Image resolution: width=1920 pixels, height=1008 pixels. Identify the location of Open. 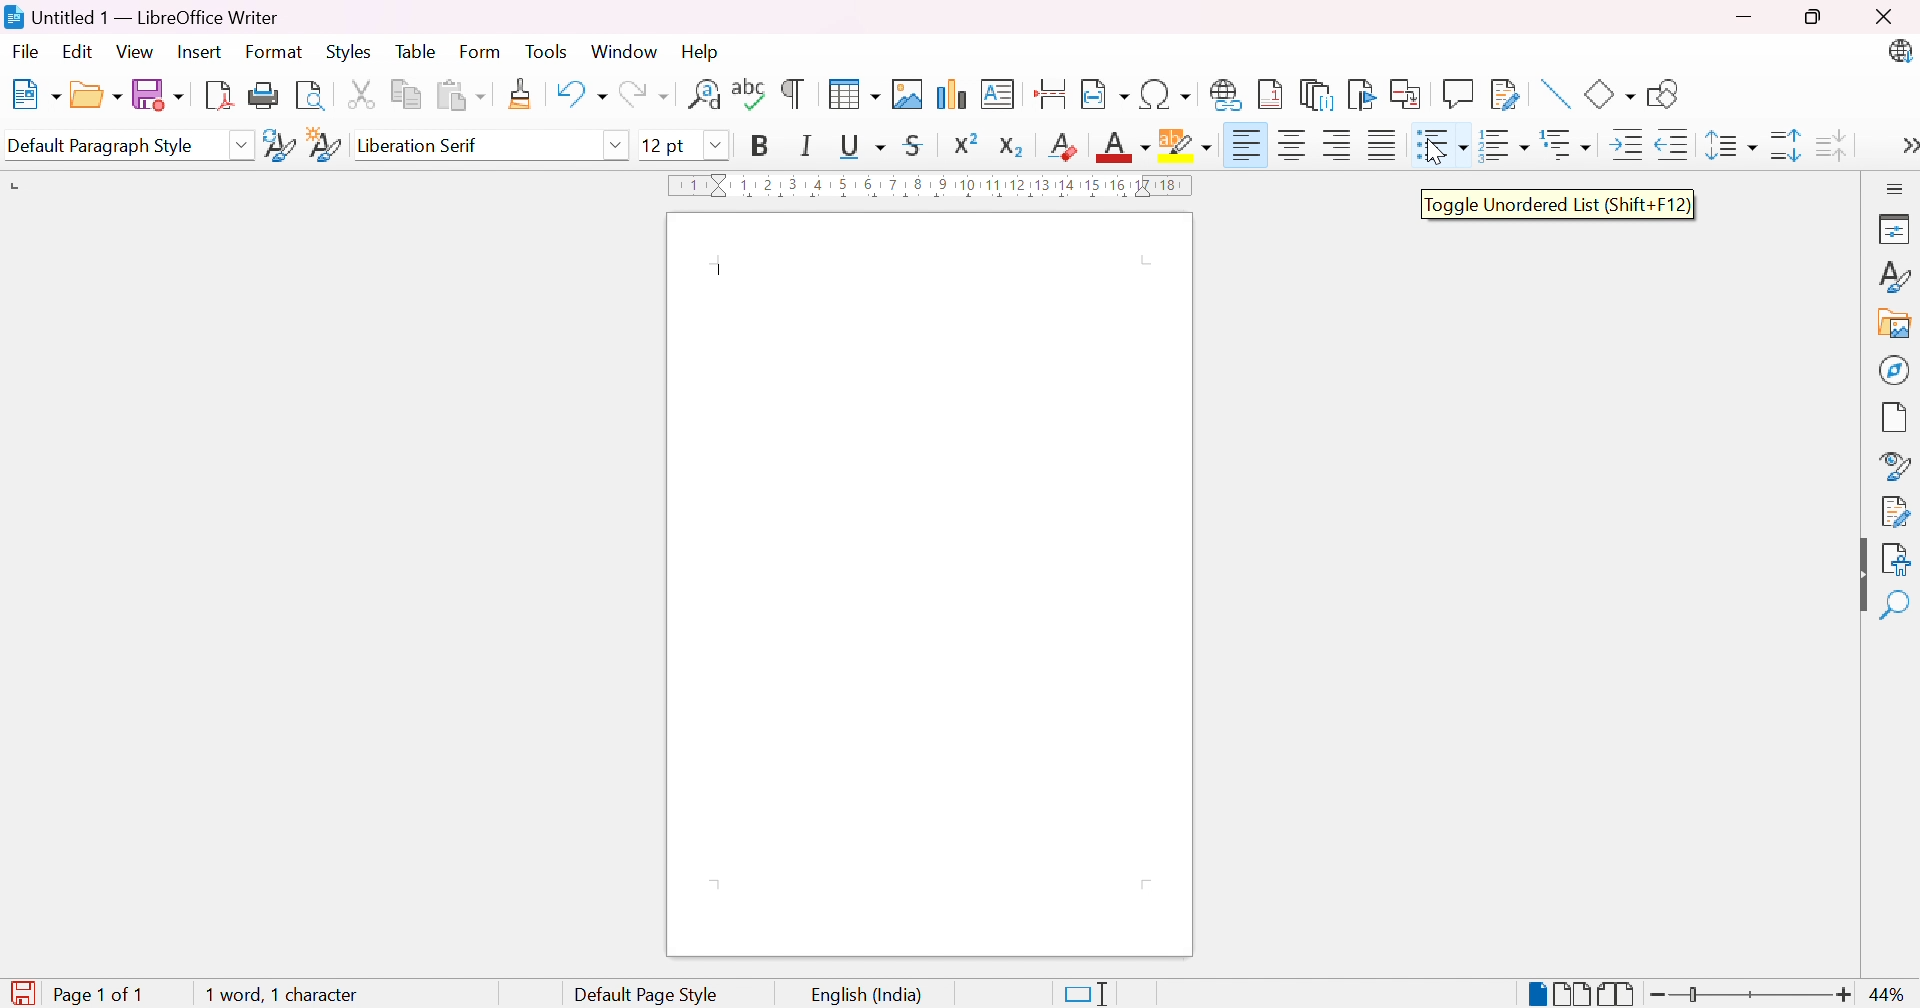
(95, 96).